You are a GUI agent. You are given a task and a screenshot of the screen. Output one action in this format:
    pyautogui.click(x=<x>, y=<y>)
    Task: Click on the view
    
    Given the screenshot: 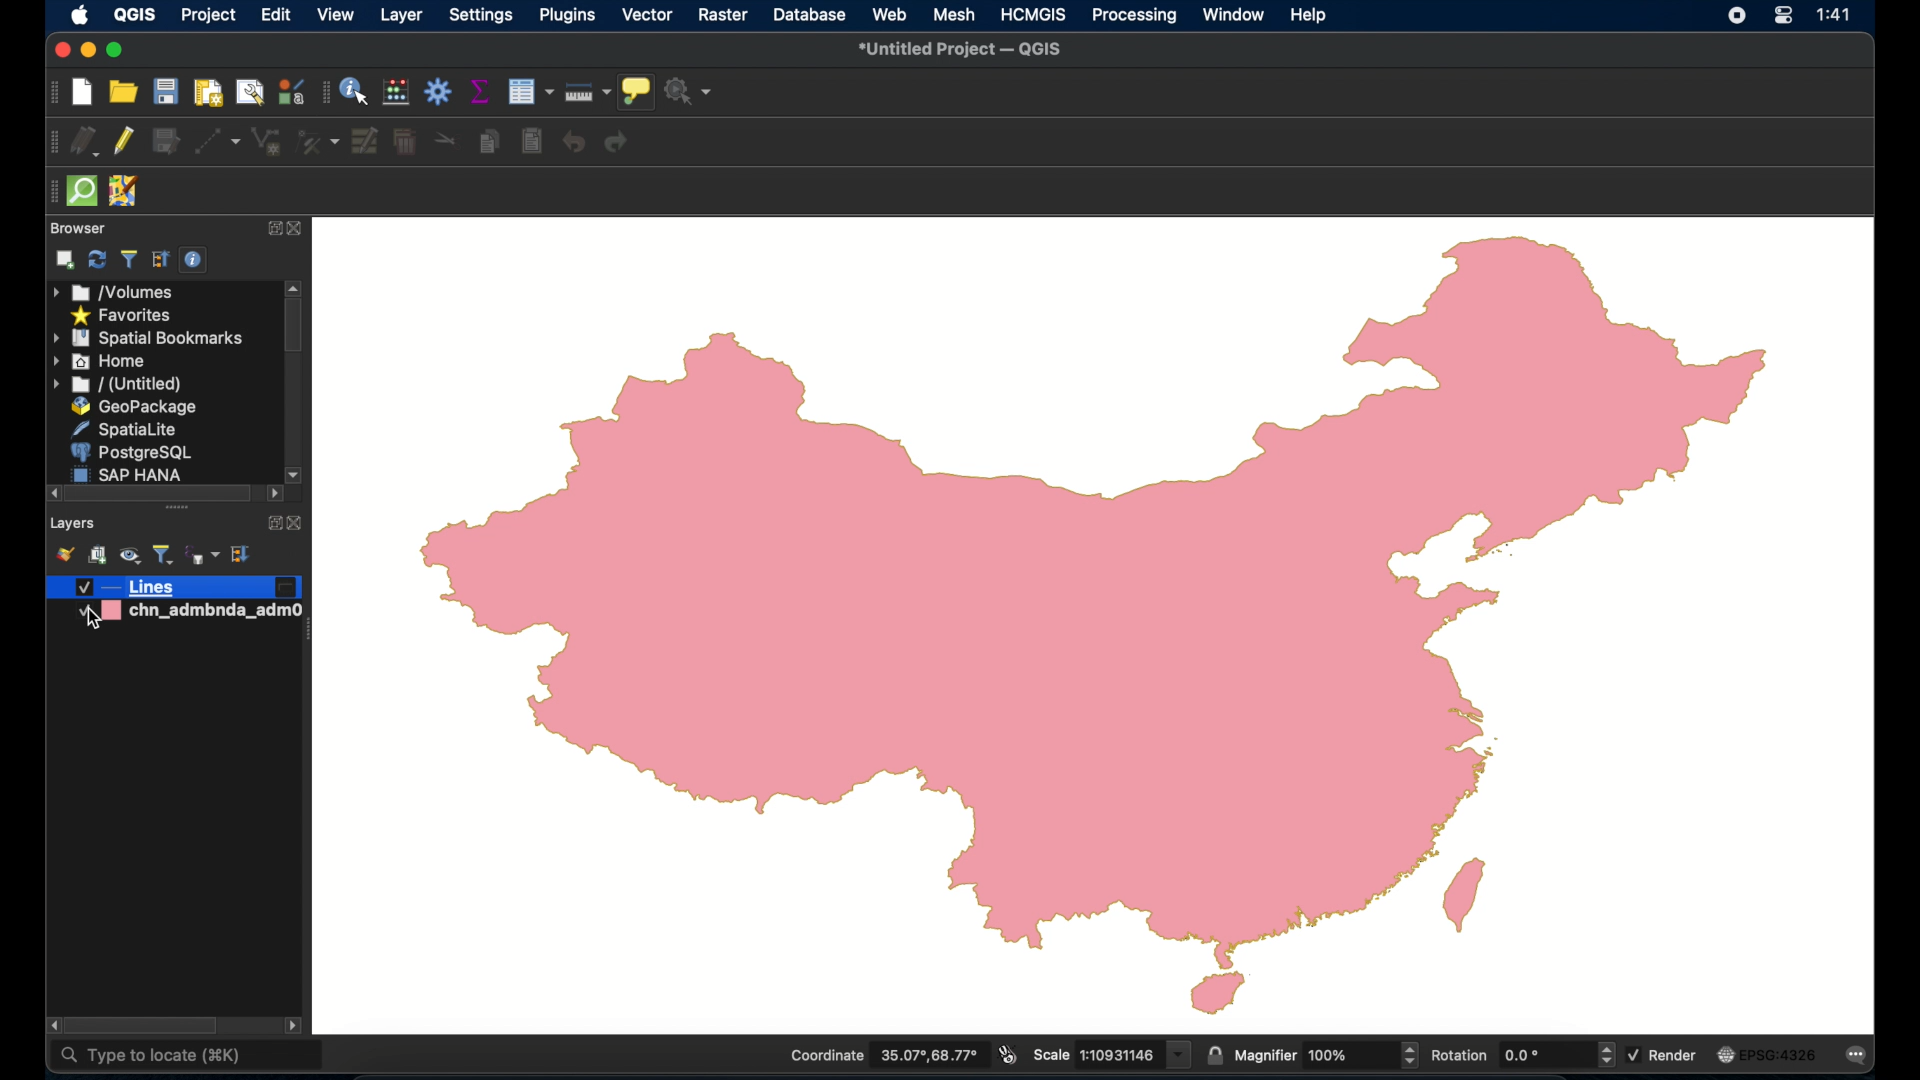 What is the action you would take?
    pyautogui.click(x=336, y=15)
    